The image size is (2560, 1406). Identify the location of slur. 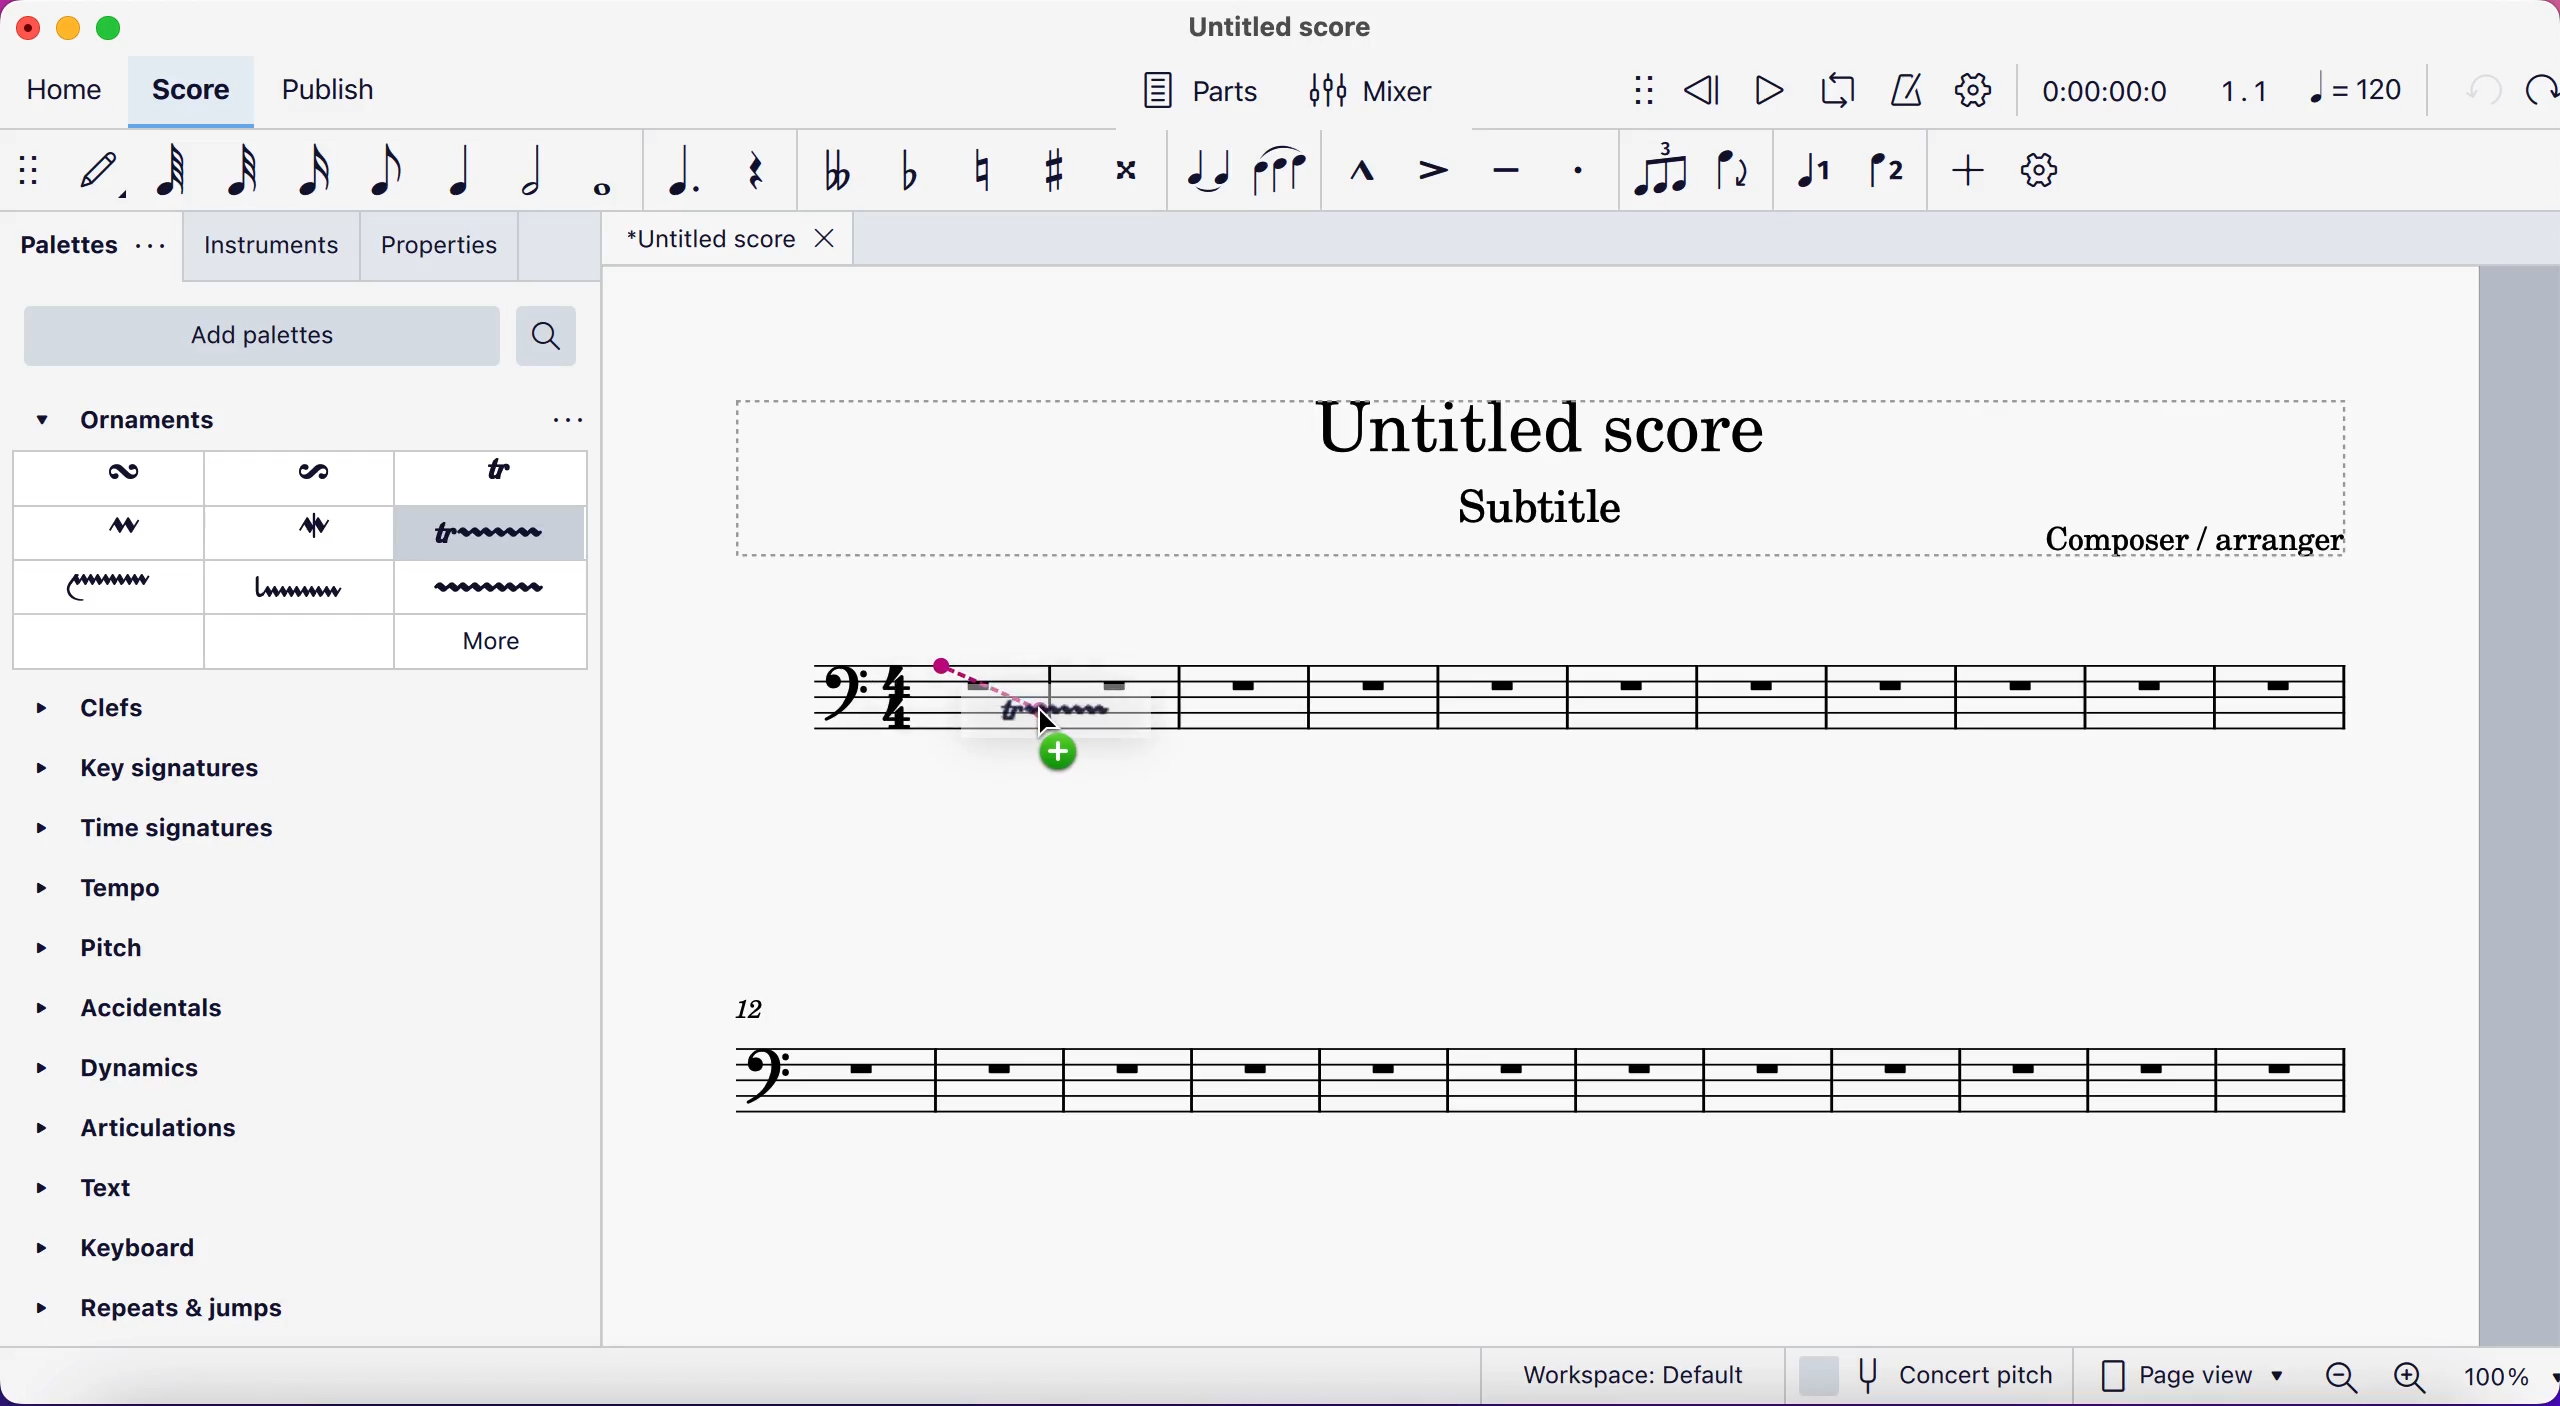
(1280, 171).